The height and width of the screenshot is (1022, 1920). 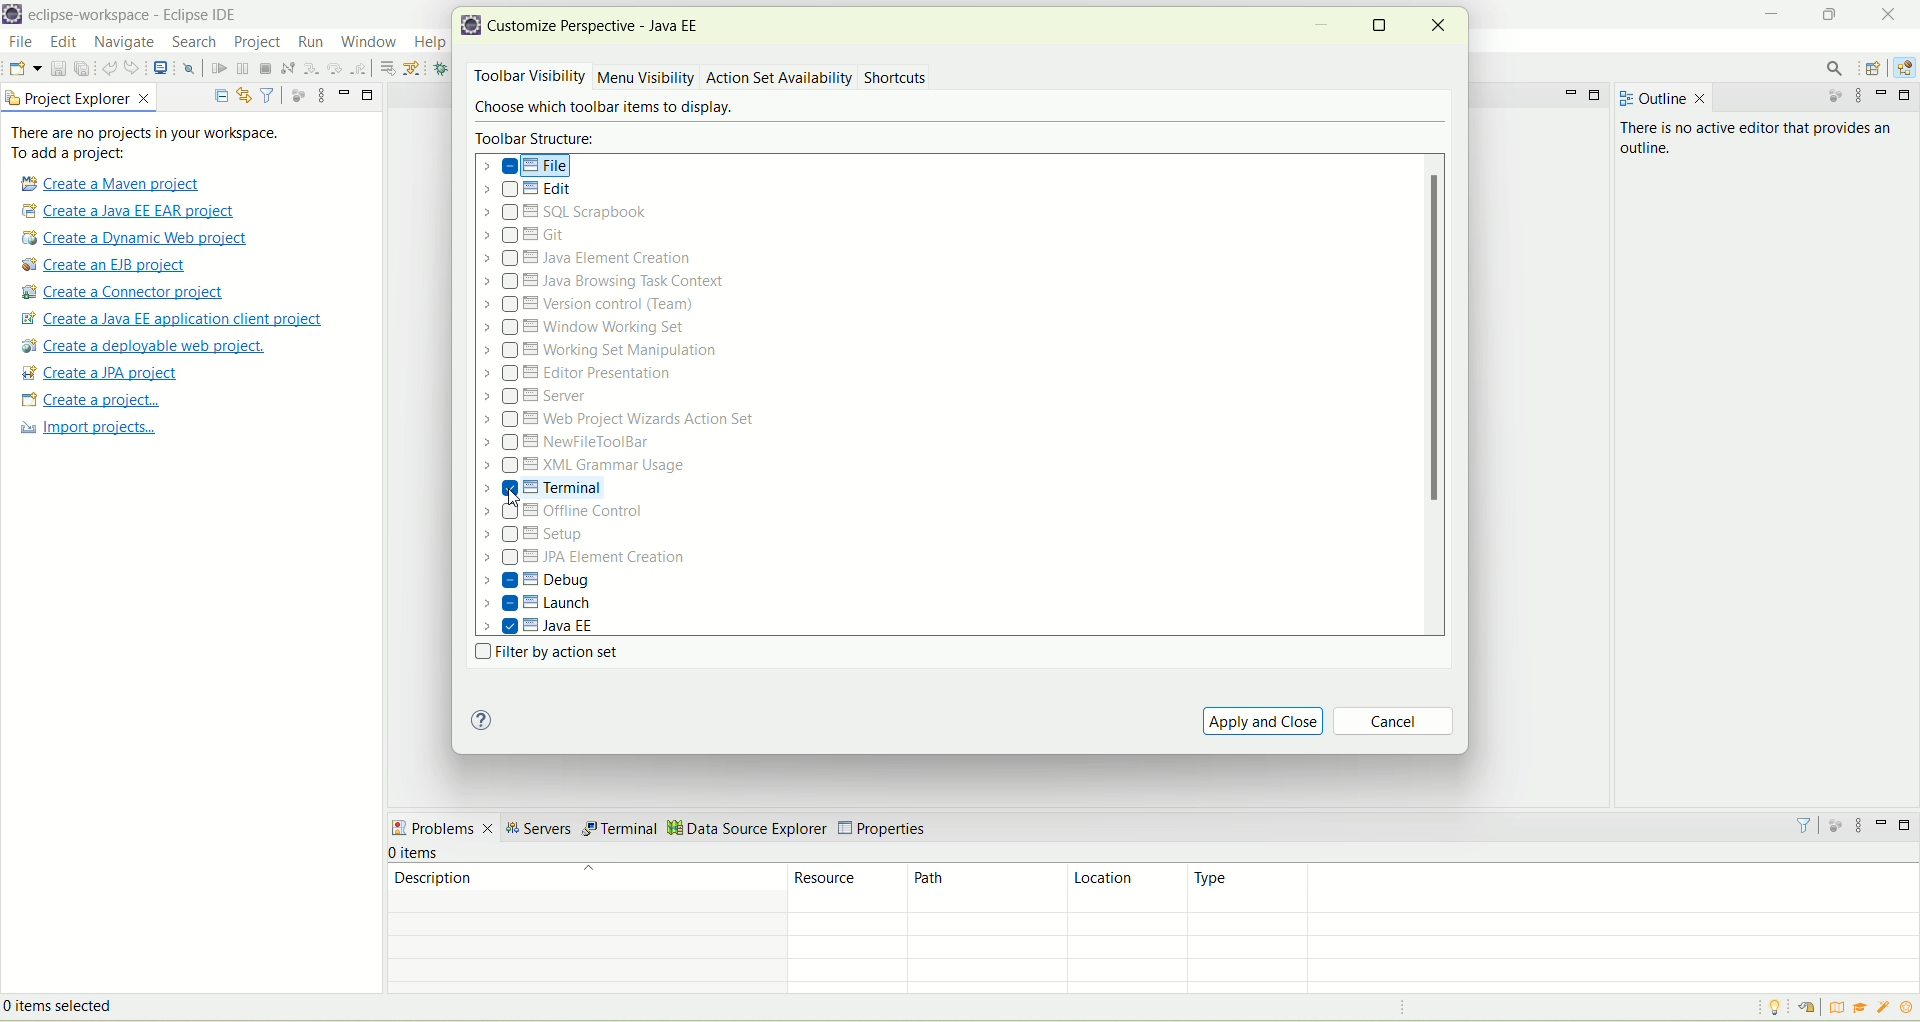 What do you see at coordinates (481, 721) in the screenshot?
I see `help` at bounding box center [481, 721].